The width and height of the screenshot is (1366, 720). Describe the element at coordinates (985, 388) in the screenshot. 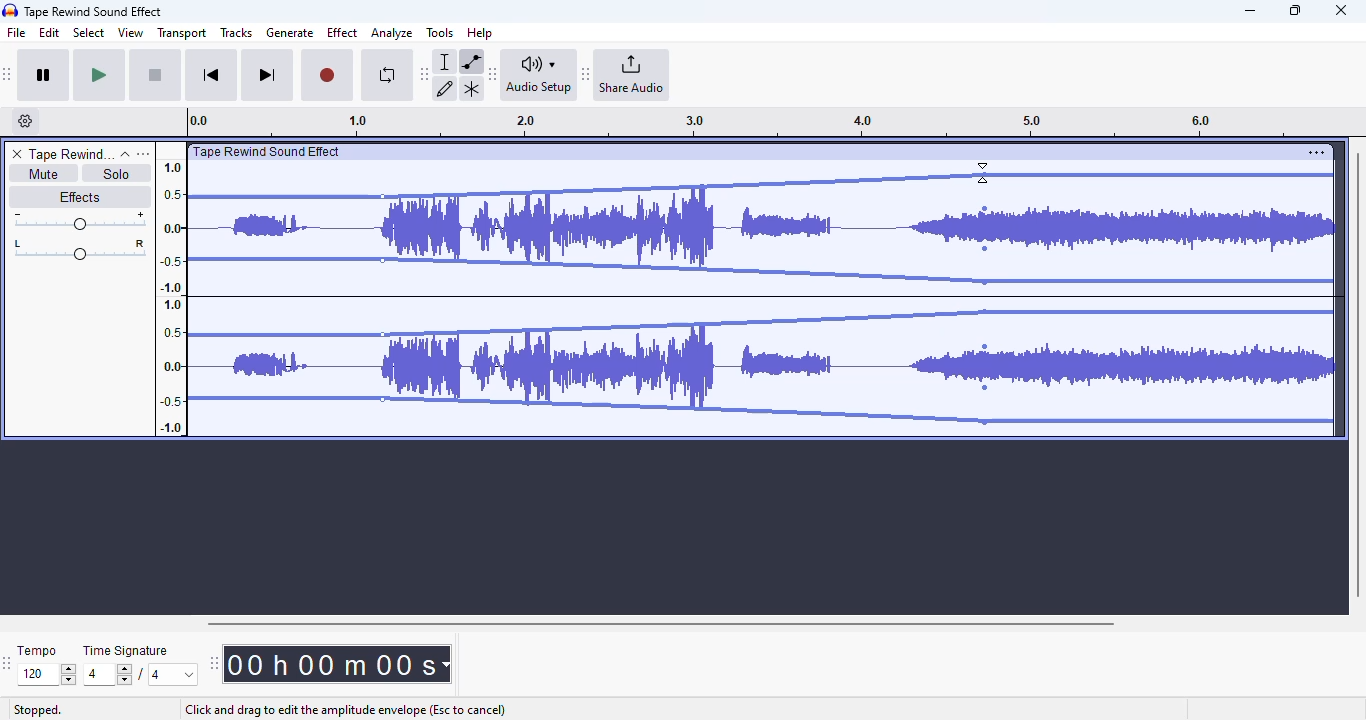

I see `Control point` at that location.